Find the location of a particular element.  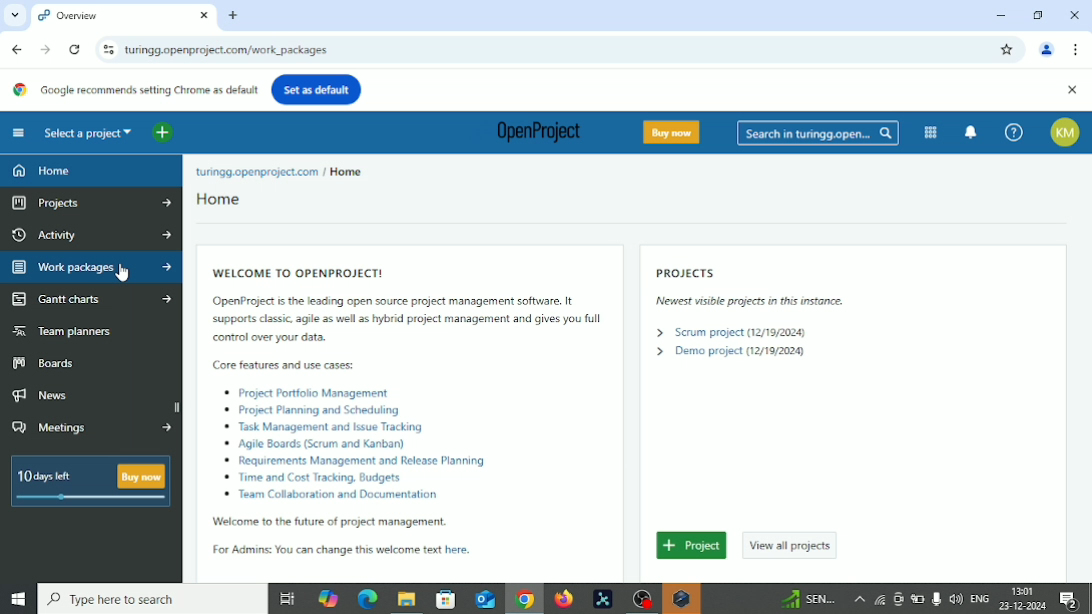

Search is located at coordinates (152, 599).